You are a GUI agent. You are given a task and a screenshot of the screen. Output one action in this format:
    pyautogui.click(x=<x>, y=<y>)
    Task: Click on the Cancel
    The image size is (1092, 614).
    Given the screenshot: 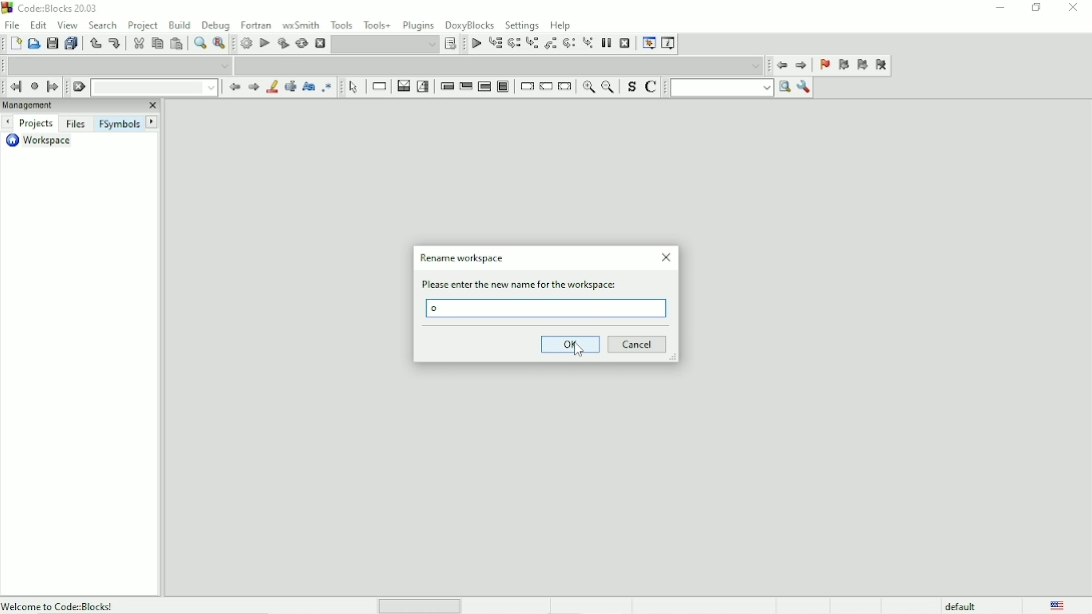 What is the action you would take?
    pyautogui.click(x=639, y=344)
    